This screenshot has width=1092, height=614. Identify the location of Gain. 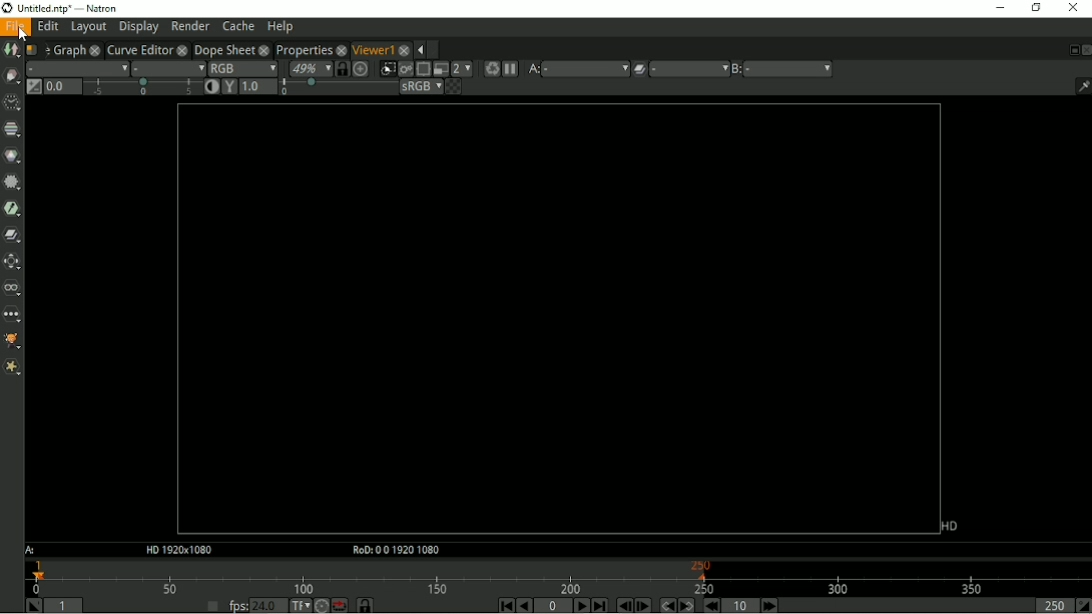
(63, 86).